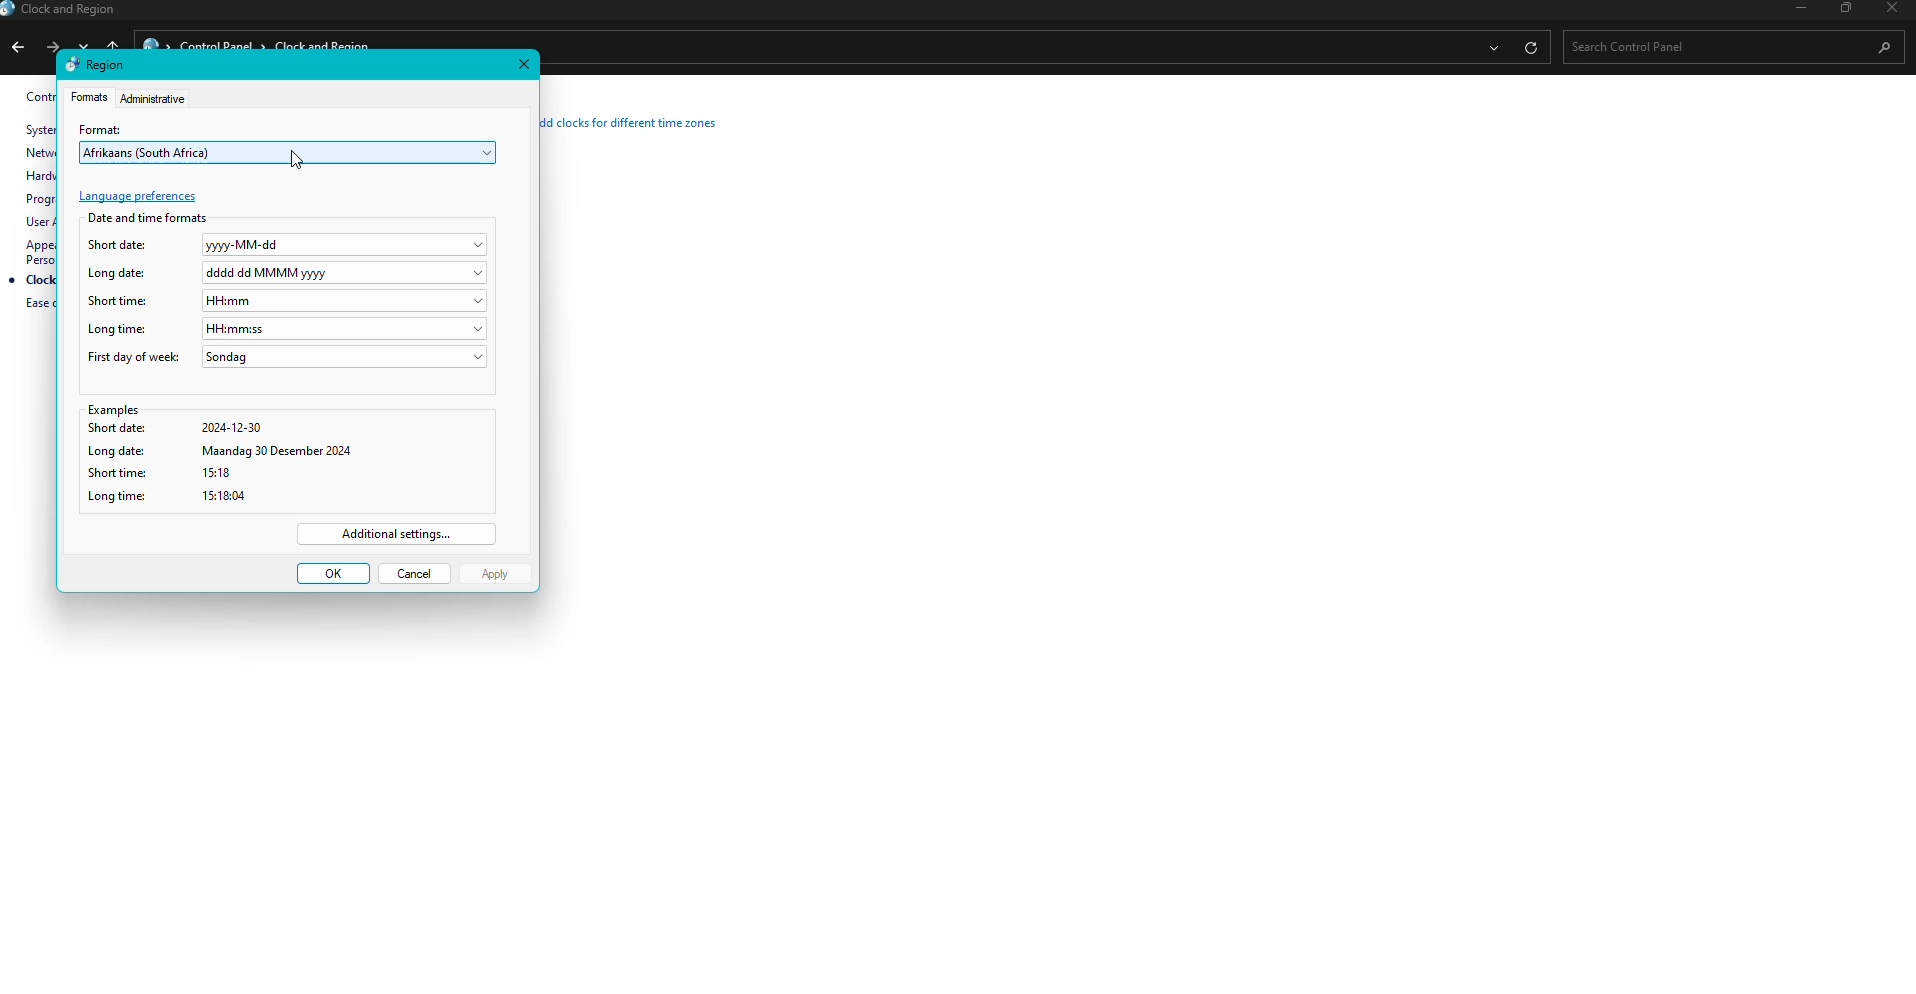 This screenshot has height=994, width=1916. I want to click on Search bar, so click(1726, 46).